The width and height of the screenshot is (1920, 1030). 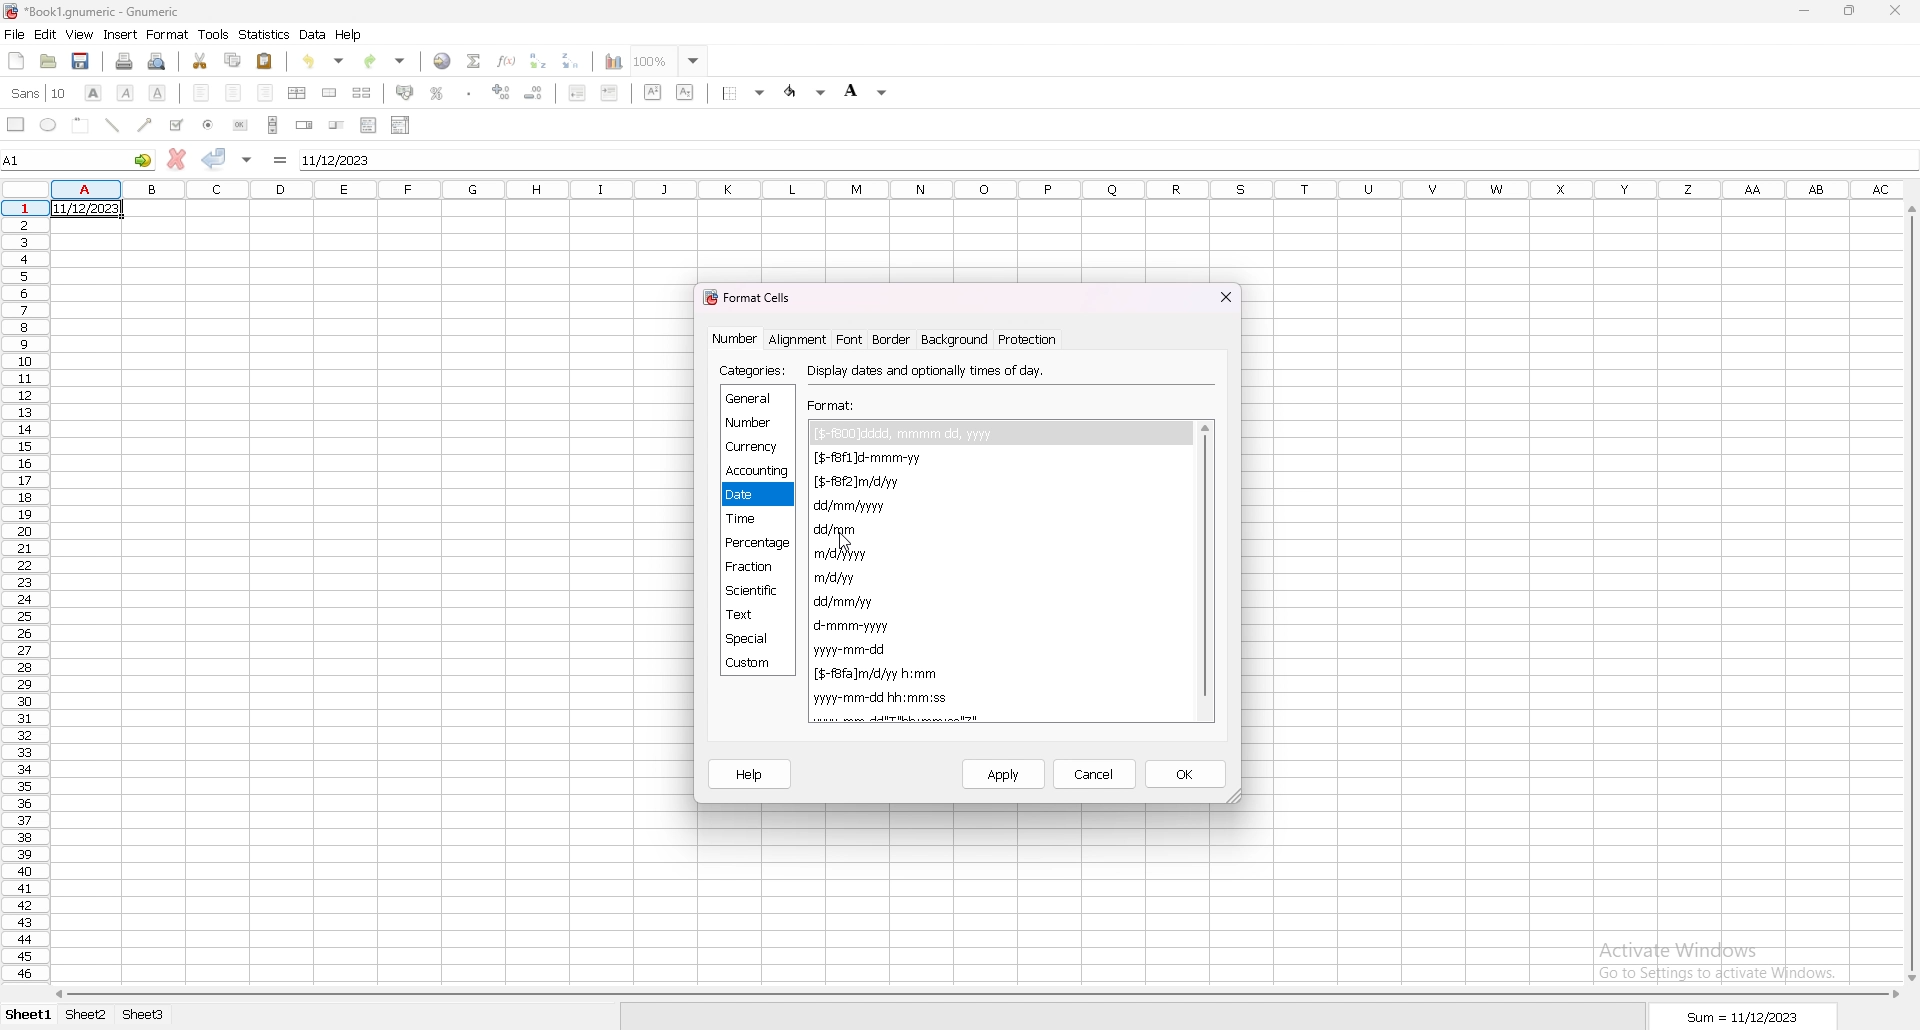 What do you see at coordinates (80, 61) in the screenshot?
I see `save` at bounding box center [80, 61].